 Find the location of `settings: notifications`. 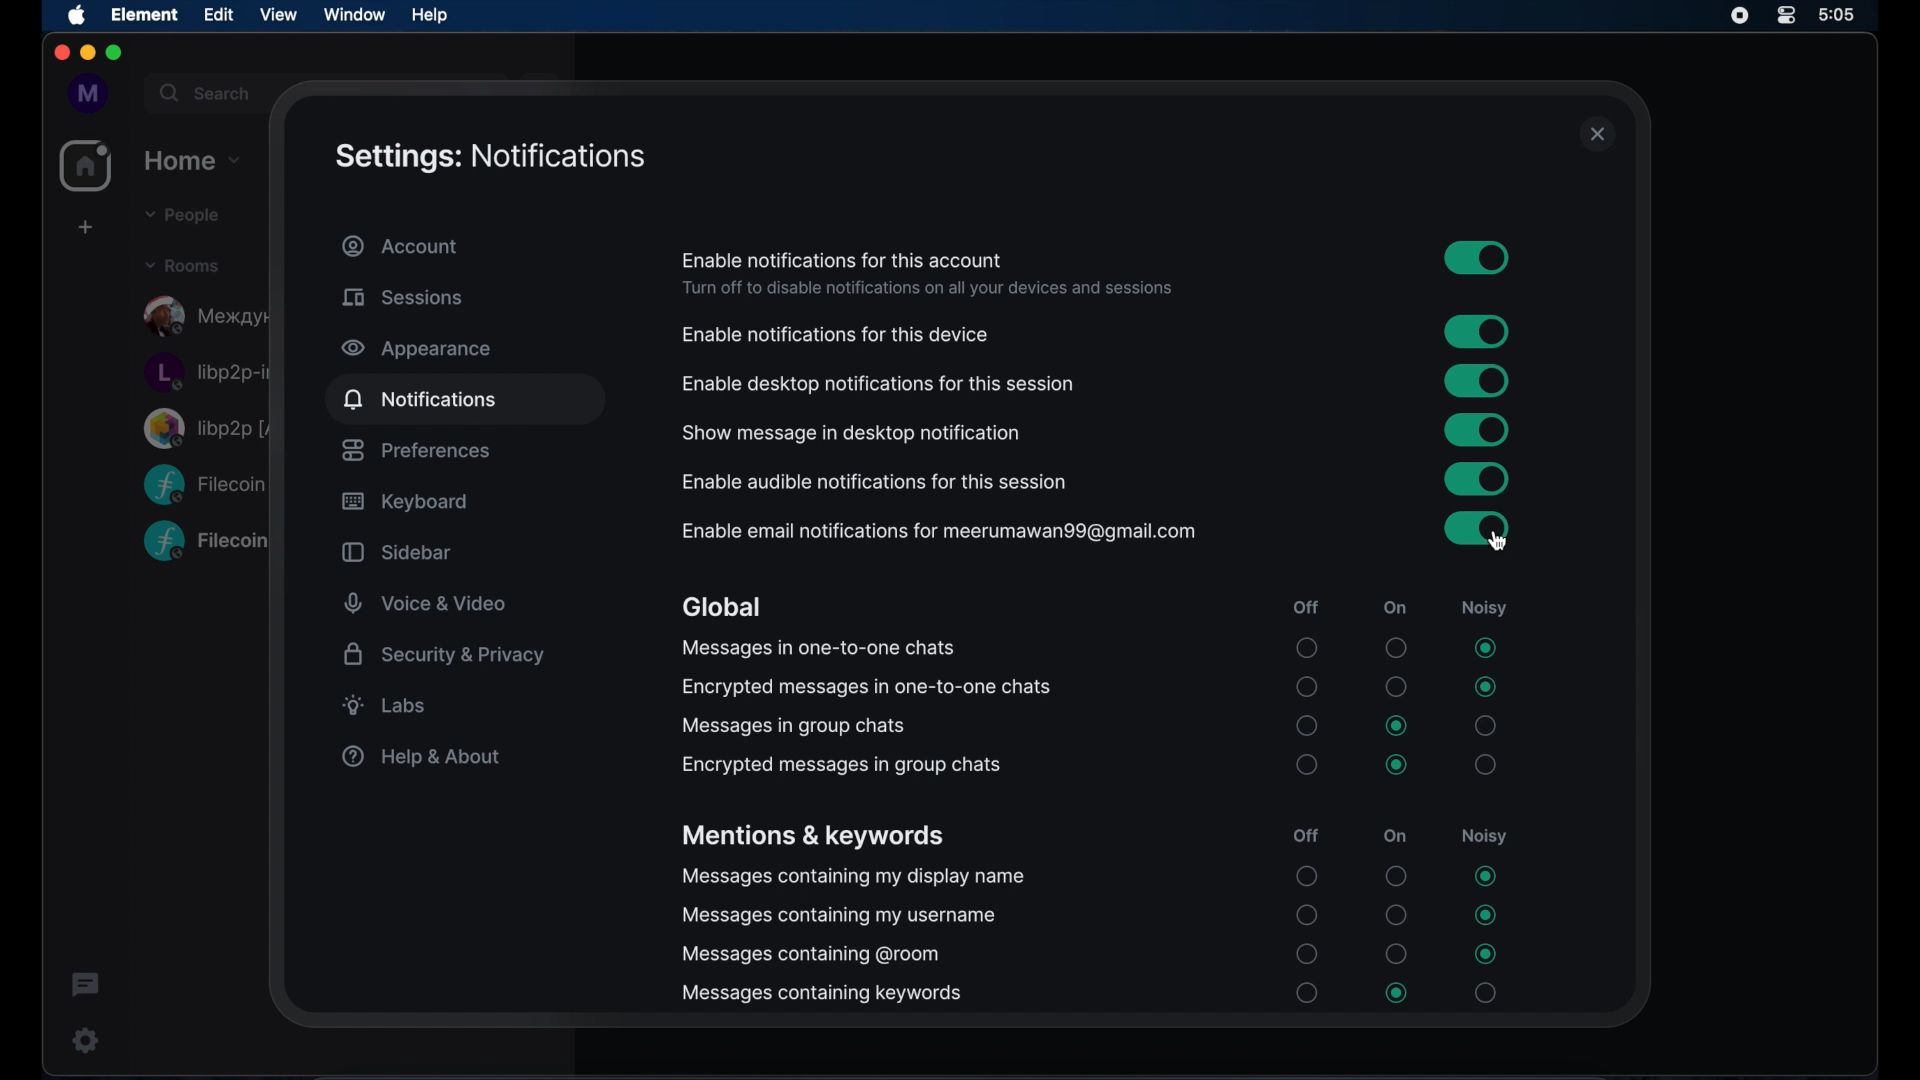

settings: notifications is located at coordinates (491, 157).